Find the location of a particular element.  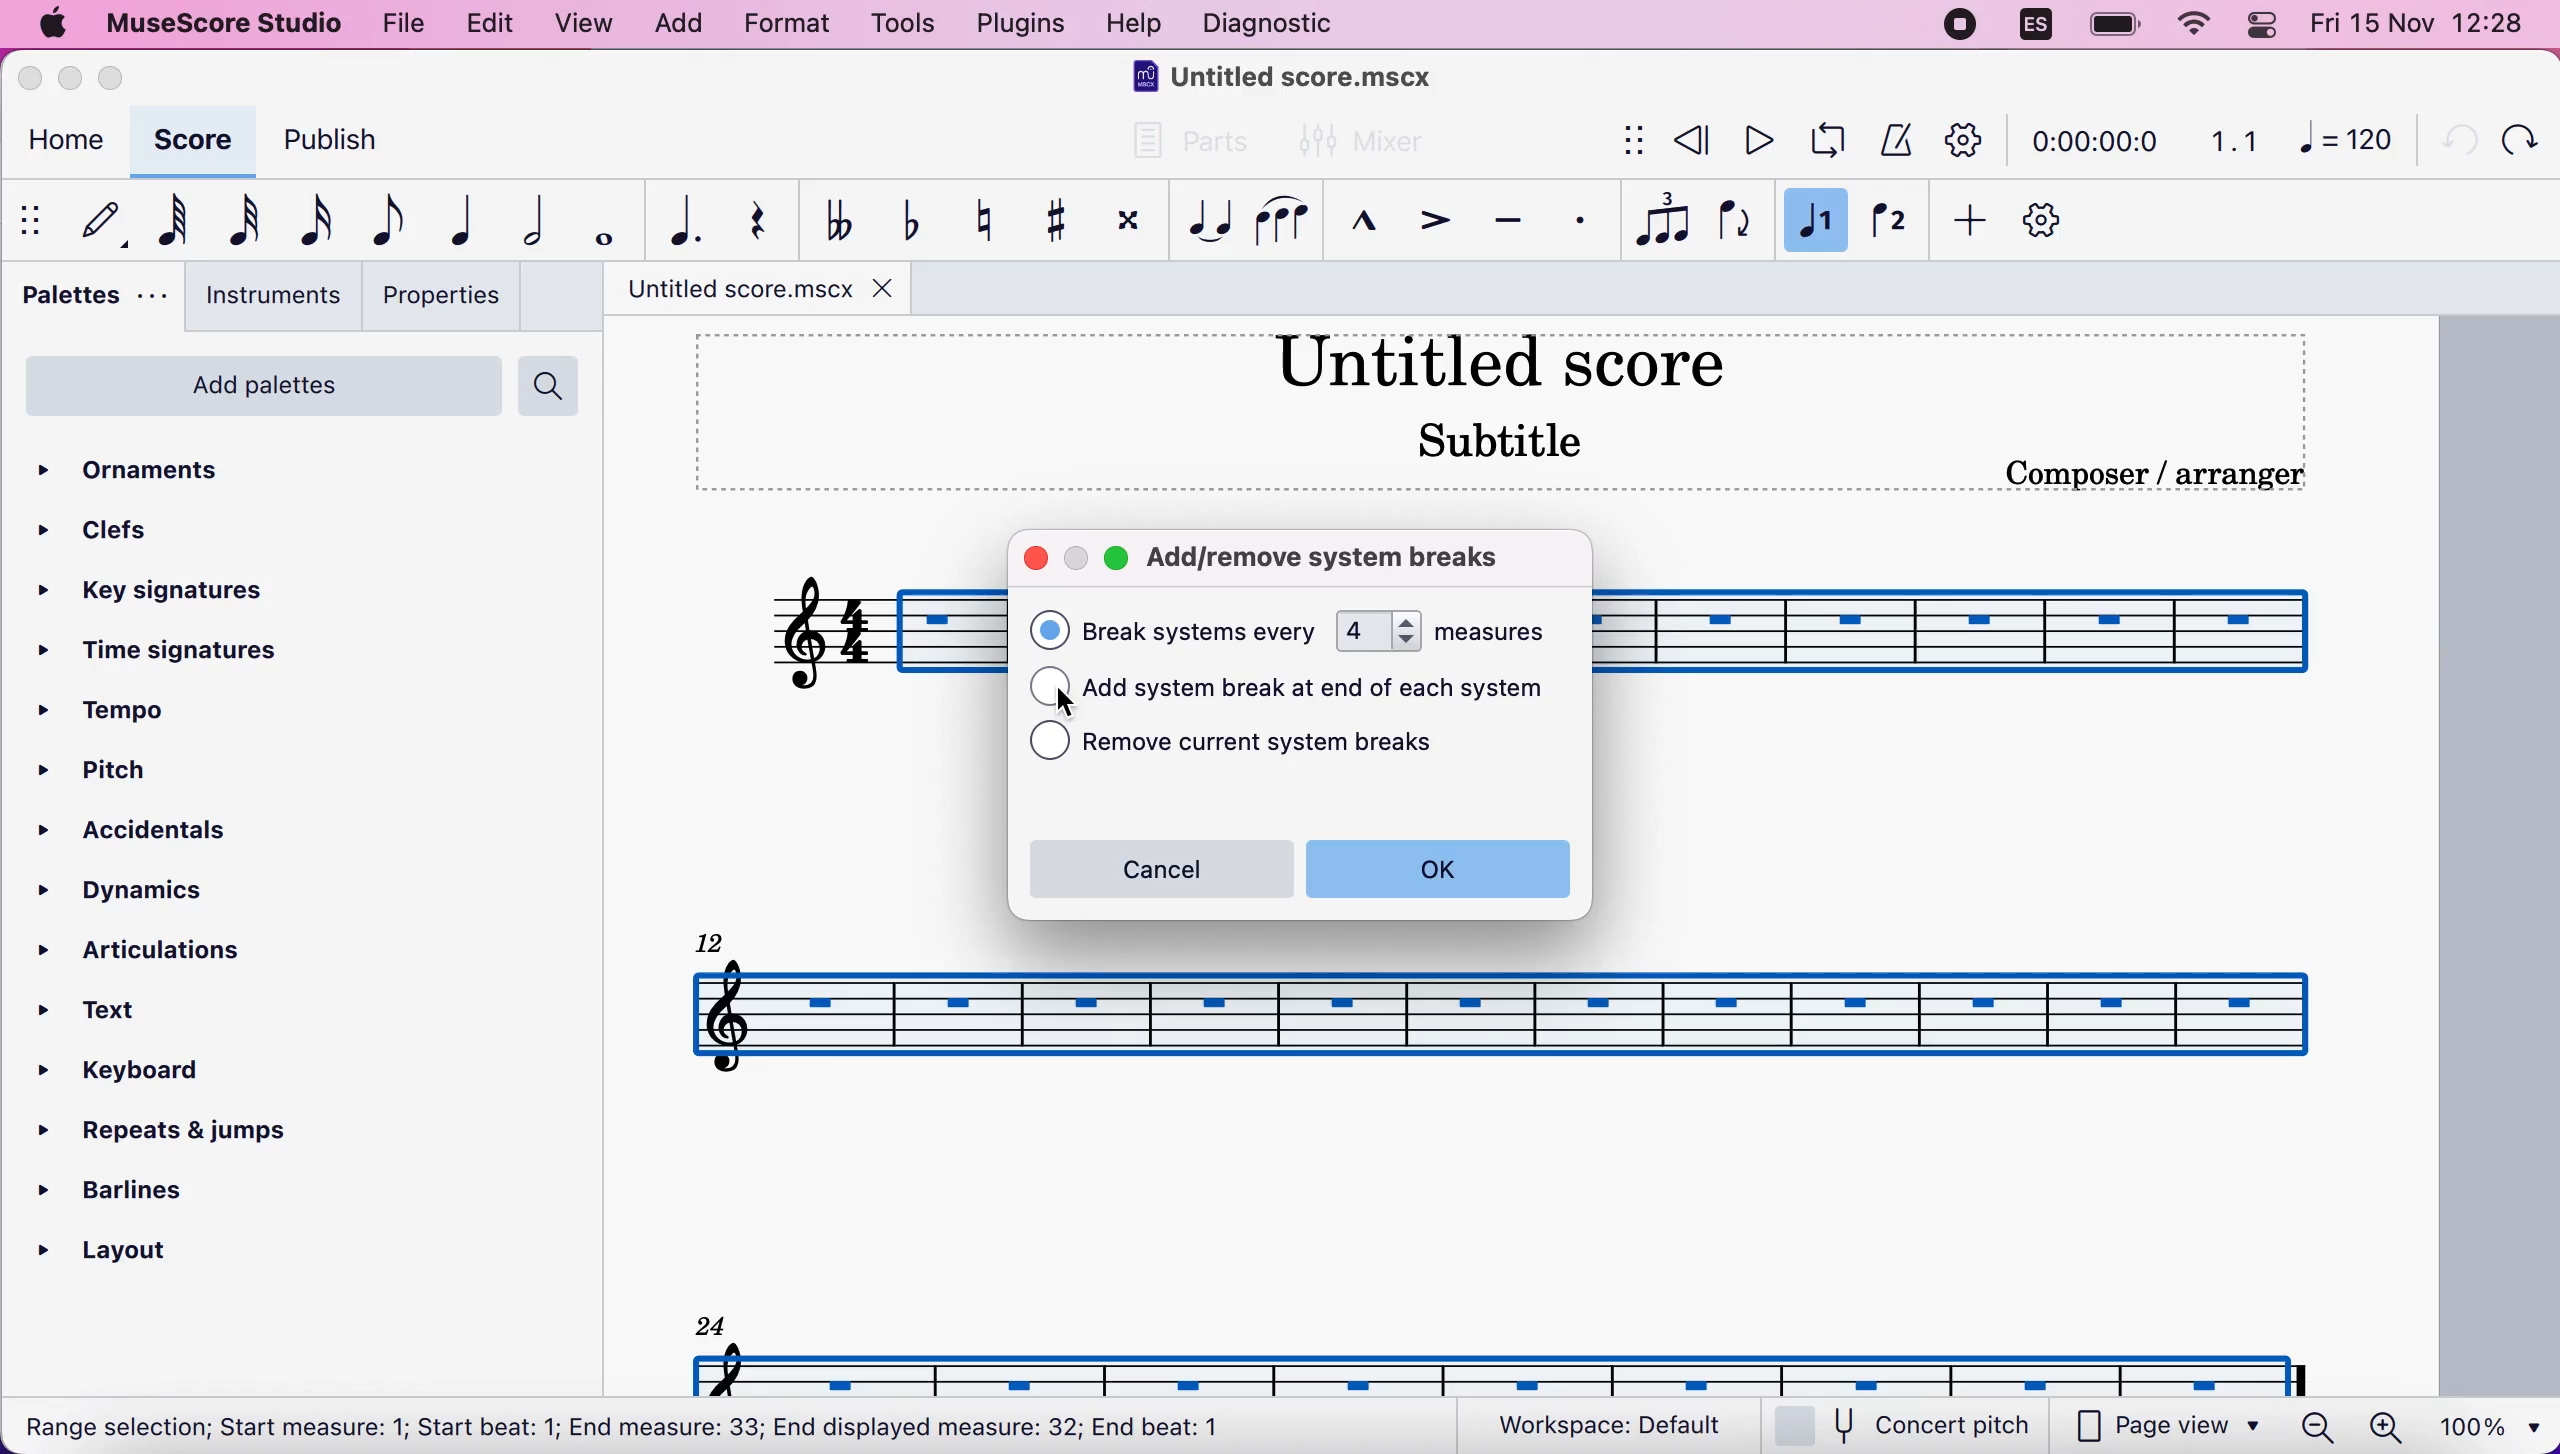

customization tool is located at coordinates (2061, 222).